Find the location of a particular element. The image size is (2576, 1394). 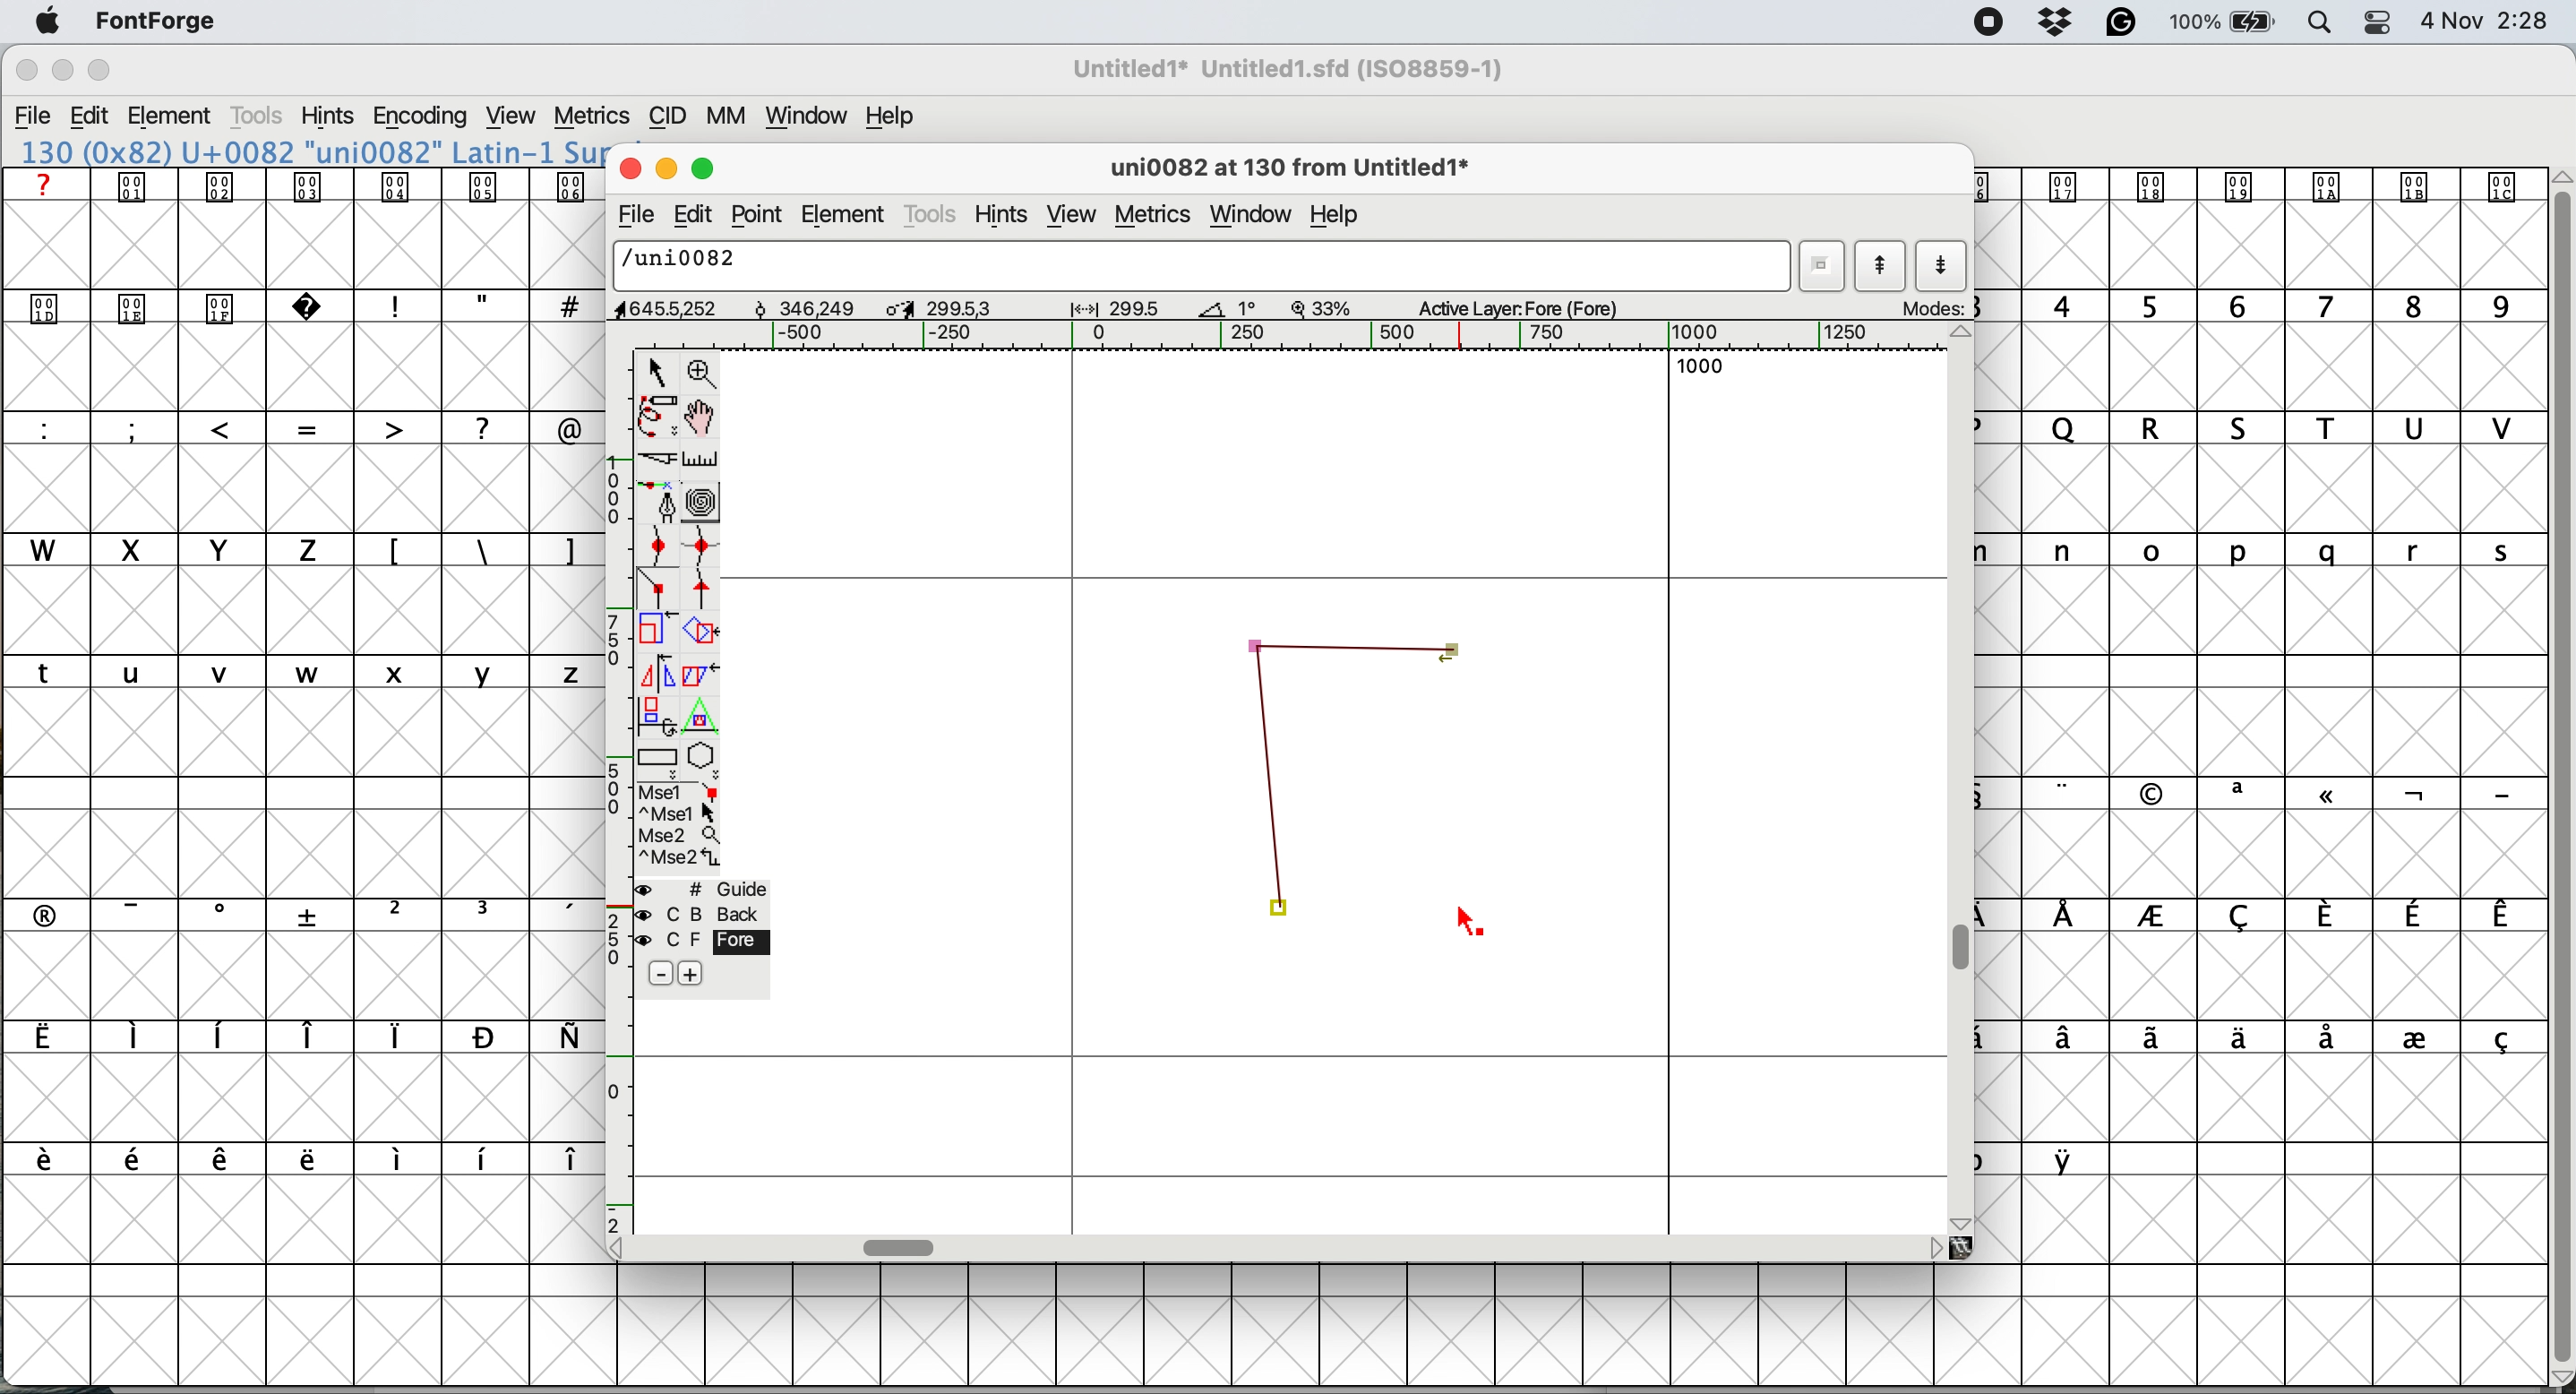

dropbox is located at coordinates (2059, 21).